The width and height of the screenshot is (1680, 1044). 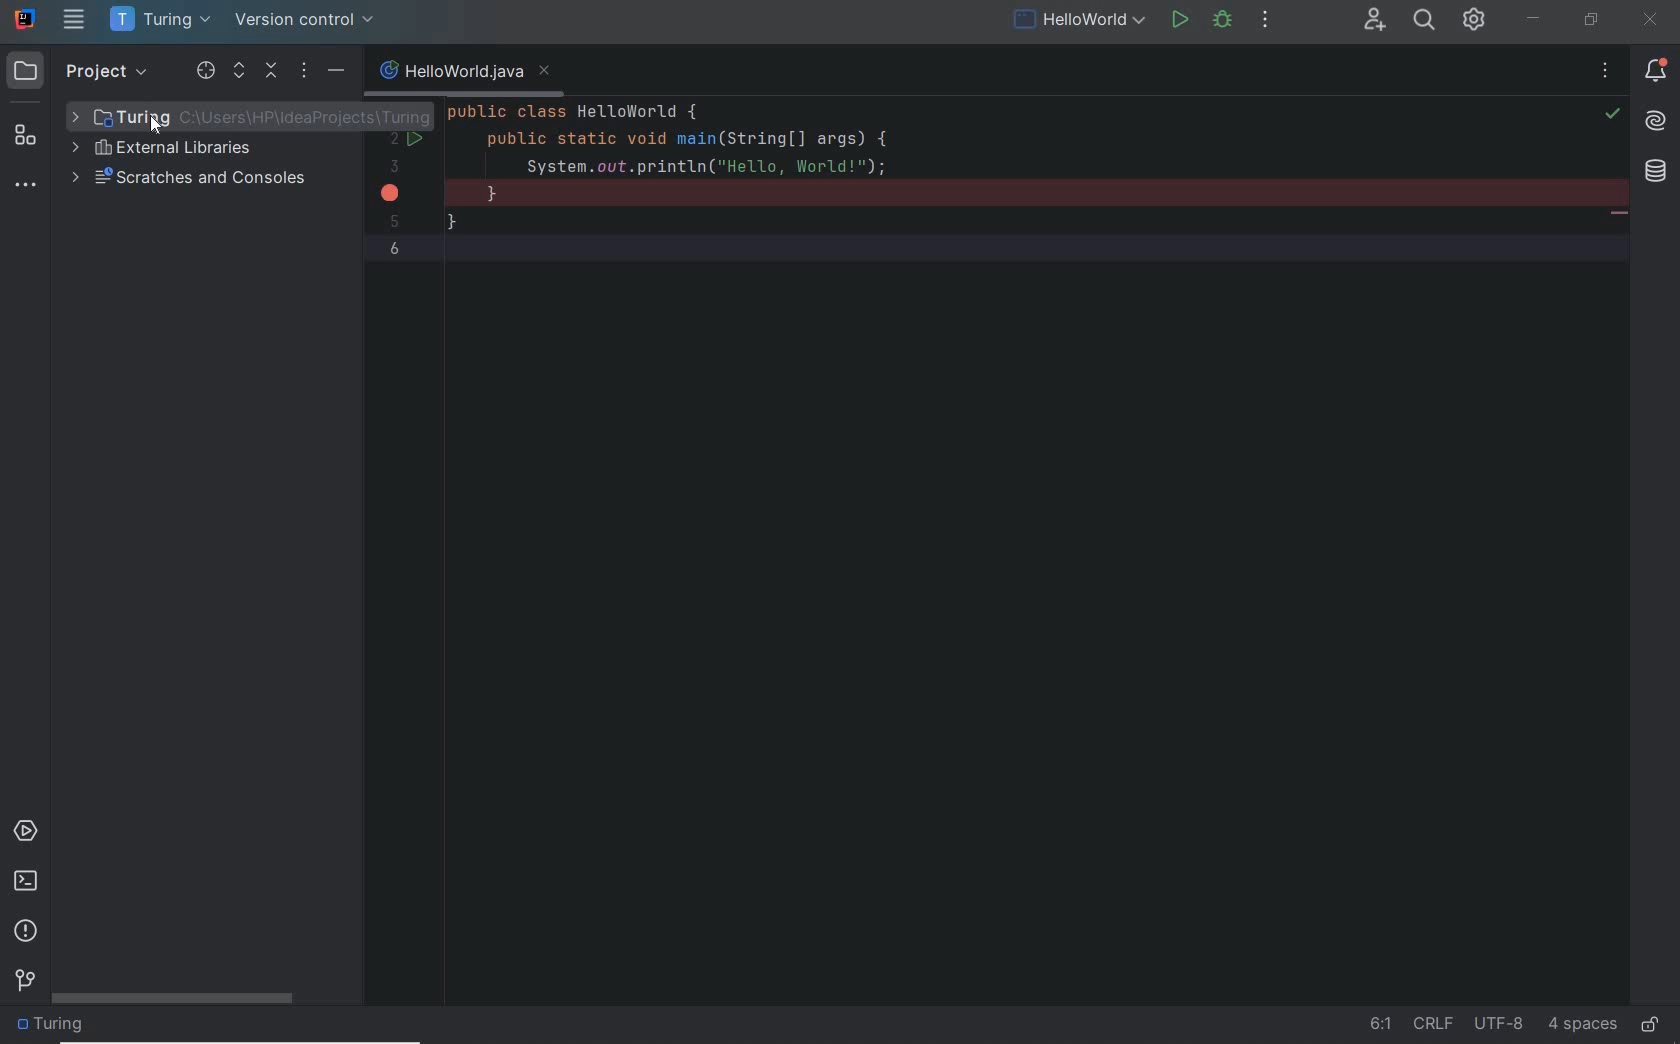 What do you see at coordinates (28, 128) in the screenshot?
I see `structure` at bounding box center [28, 128].